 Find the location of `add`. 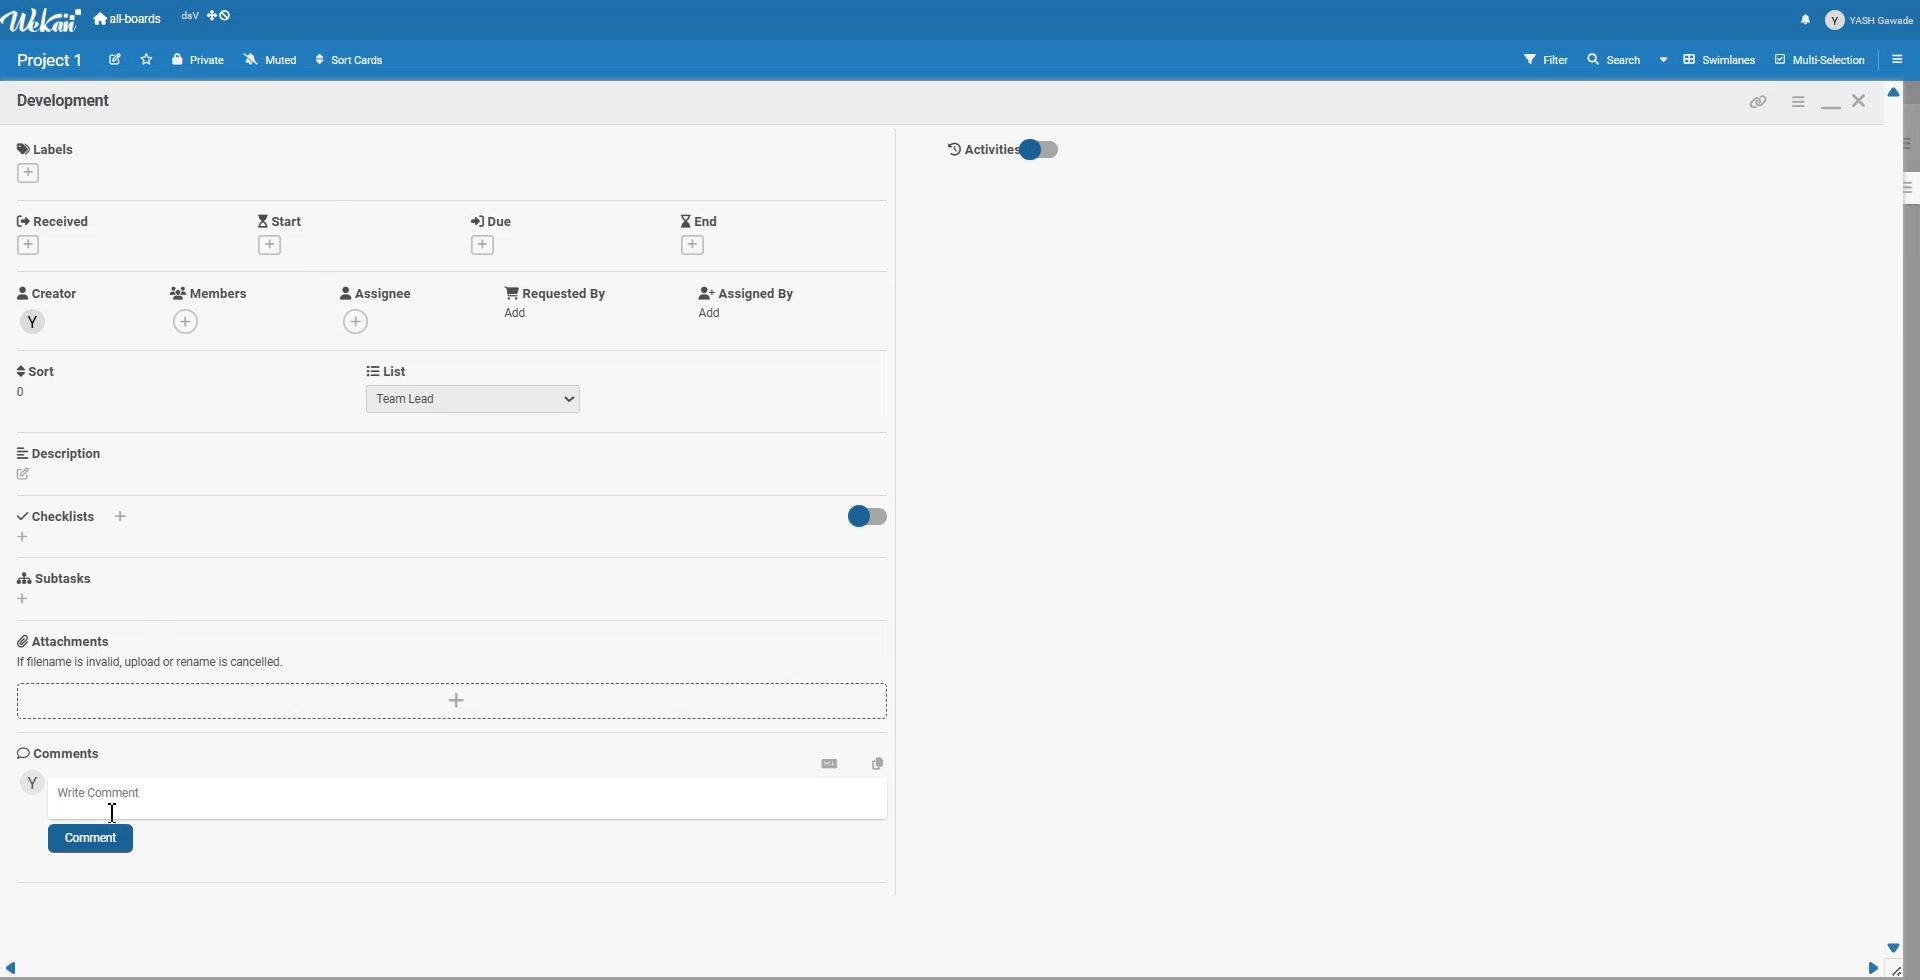

add is located at coordinates (24, 600).